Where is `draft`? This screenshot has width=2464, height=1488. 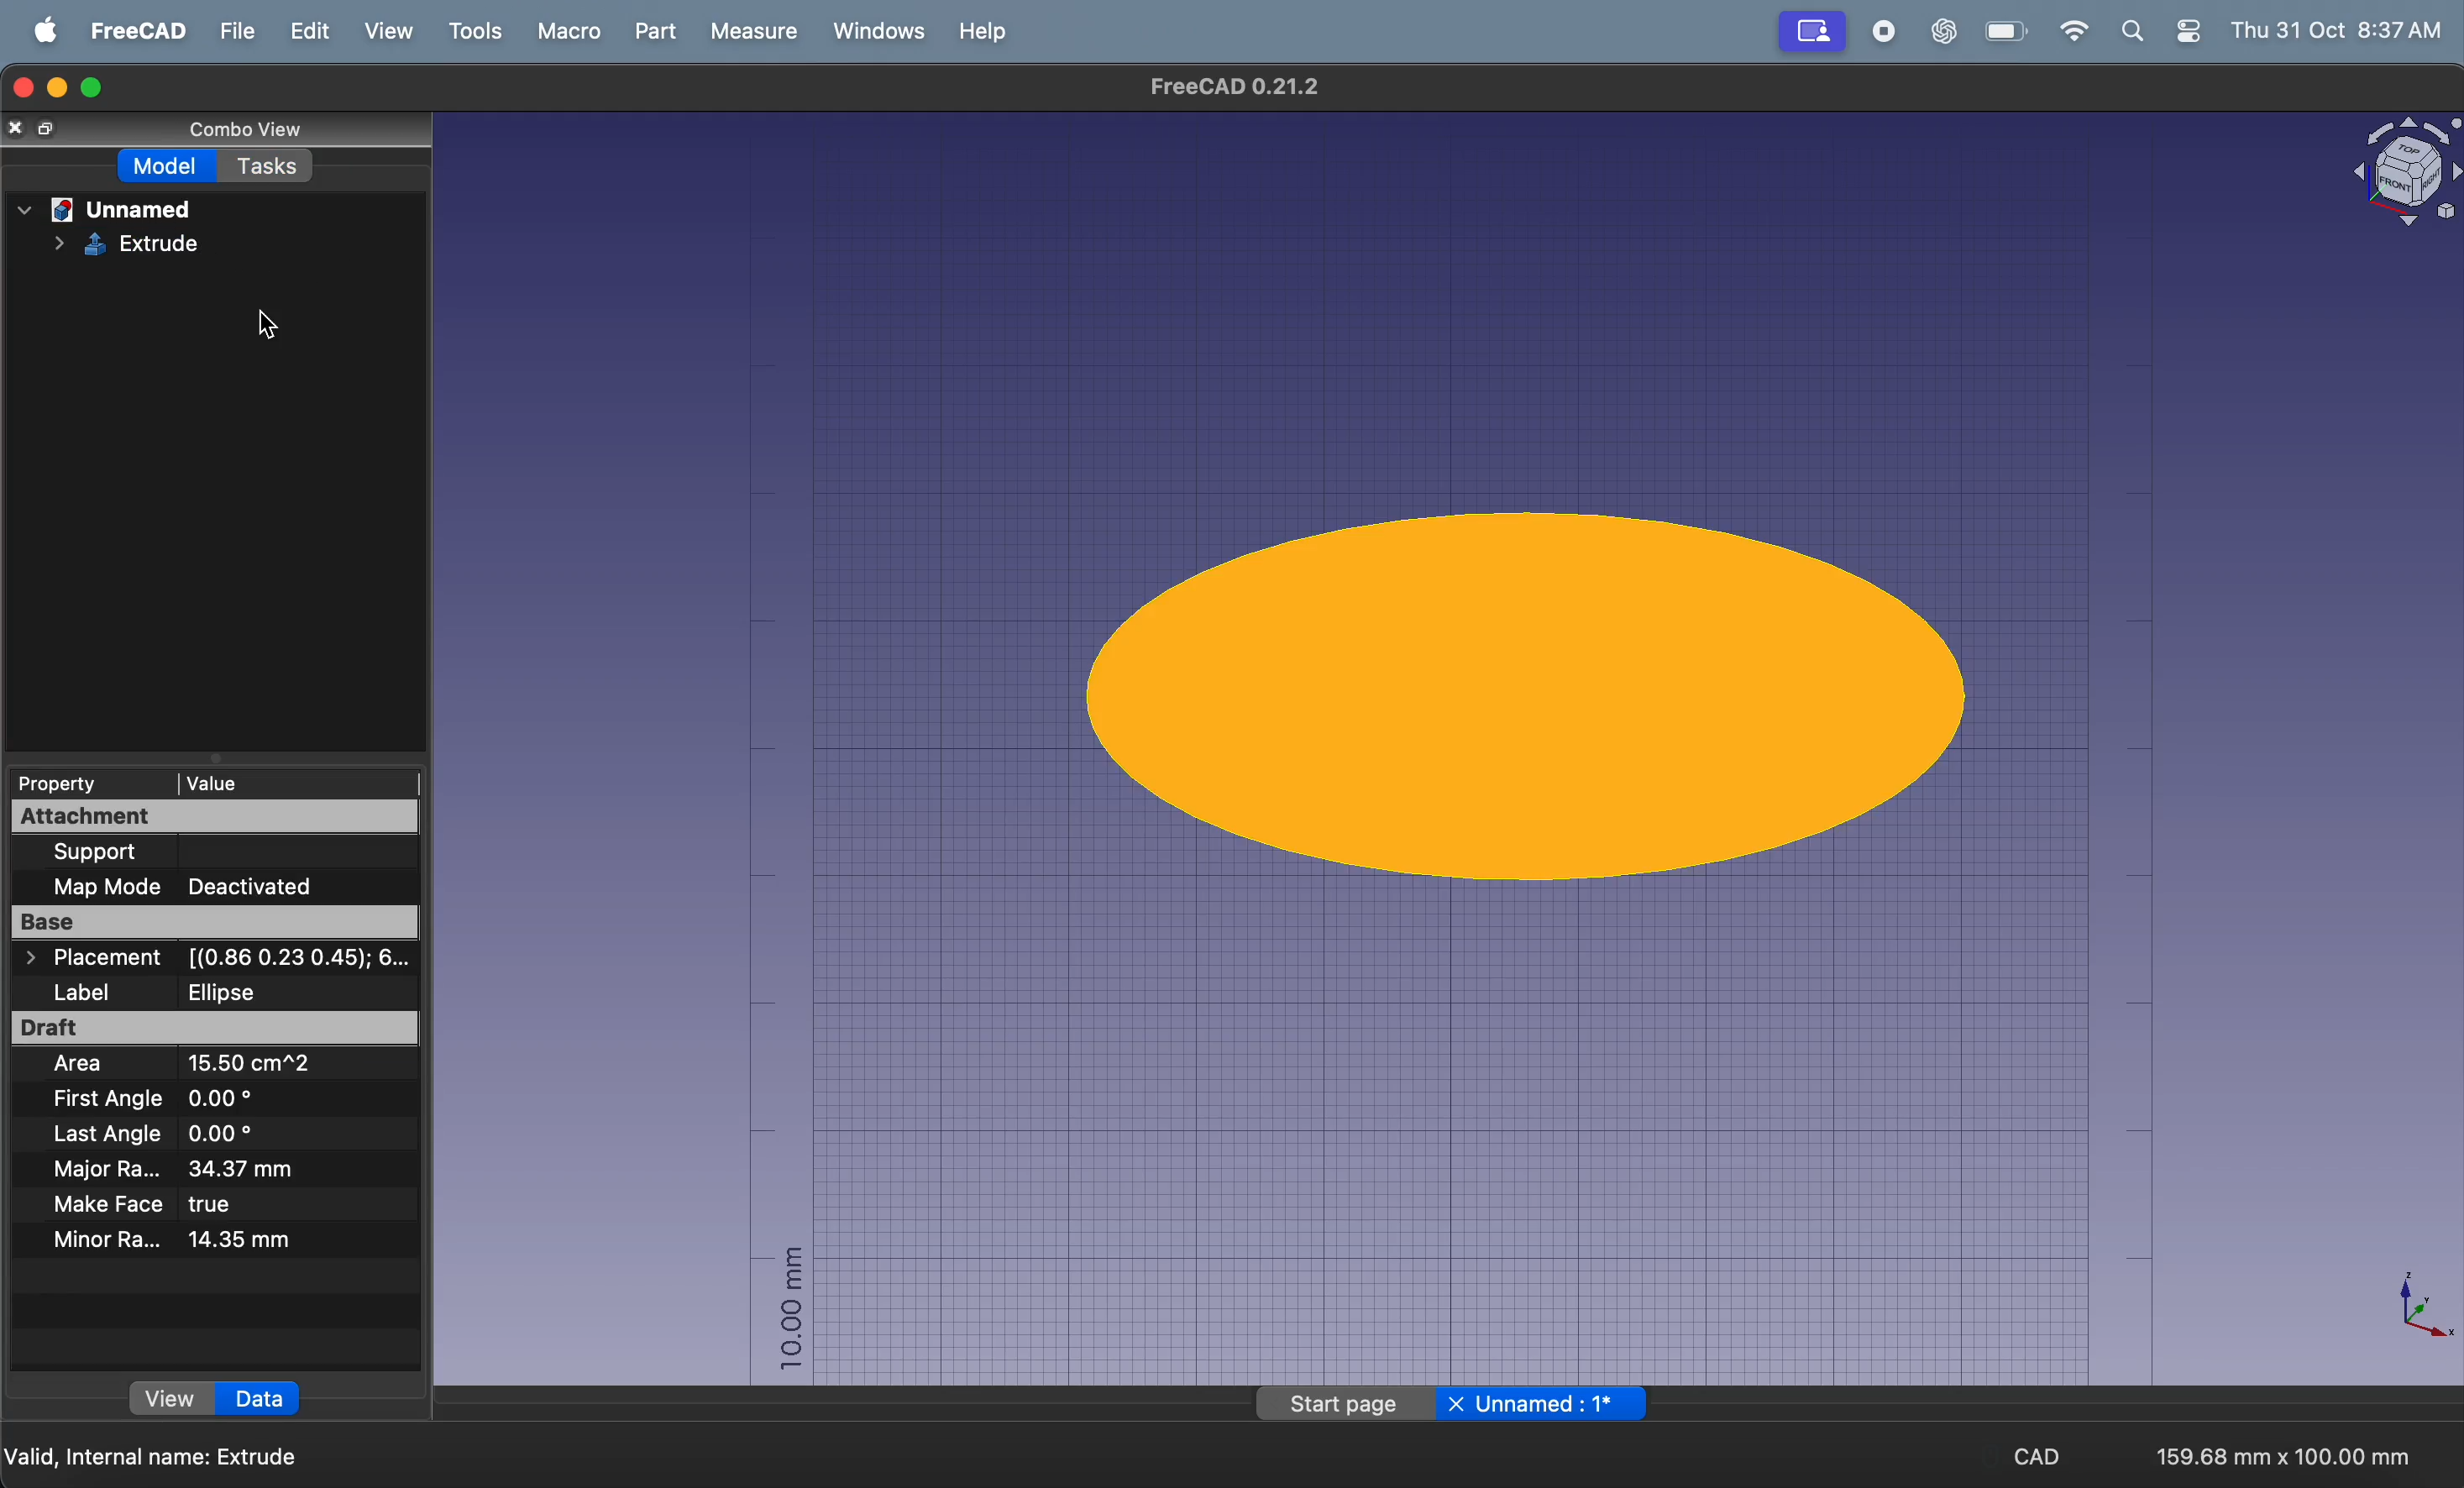 draft is located at coordinates (215, 1029).